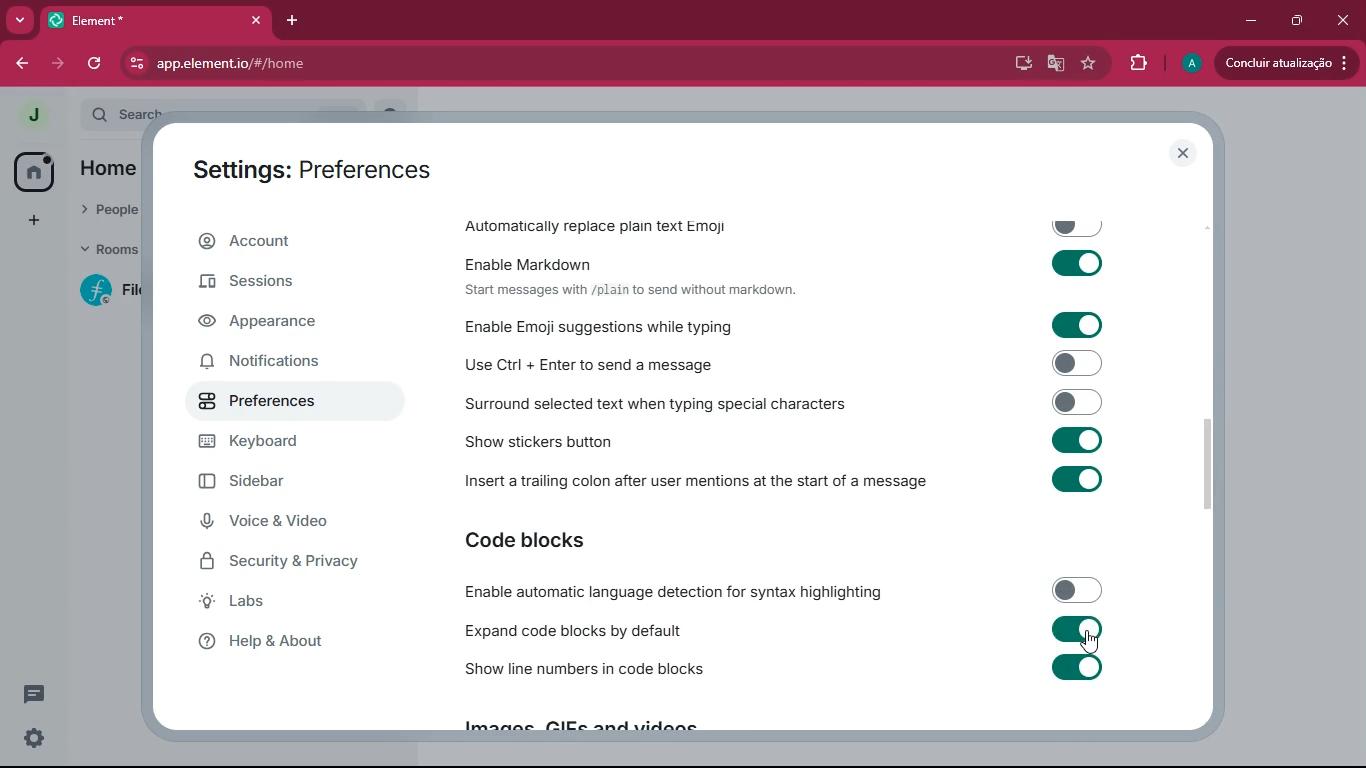 The width and height of the screenshot is (1366, 768). I want to click on settings: preferences, so click(313, 167).